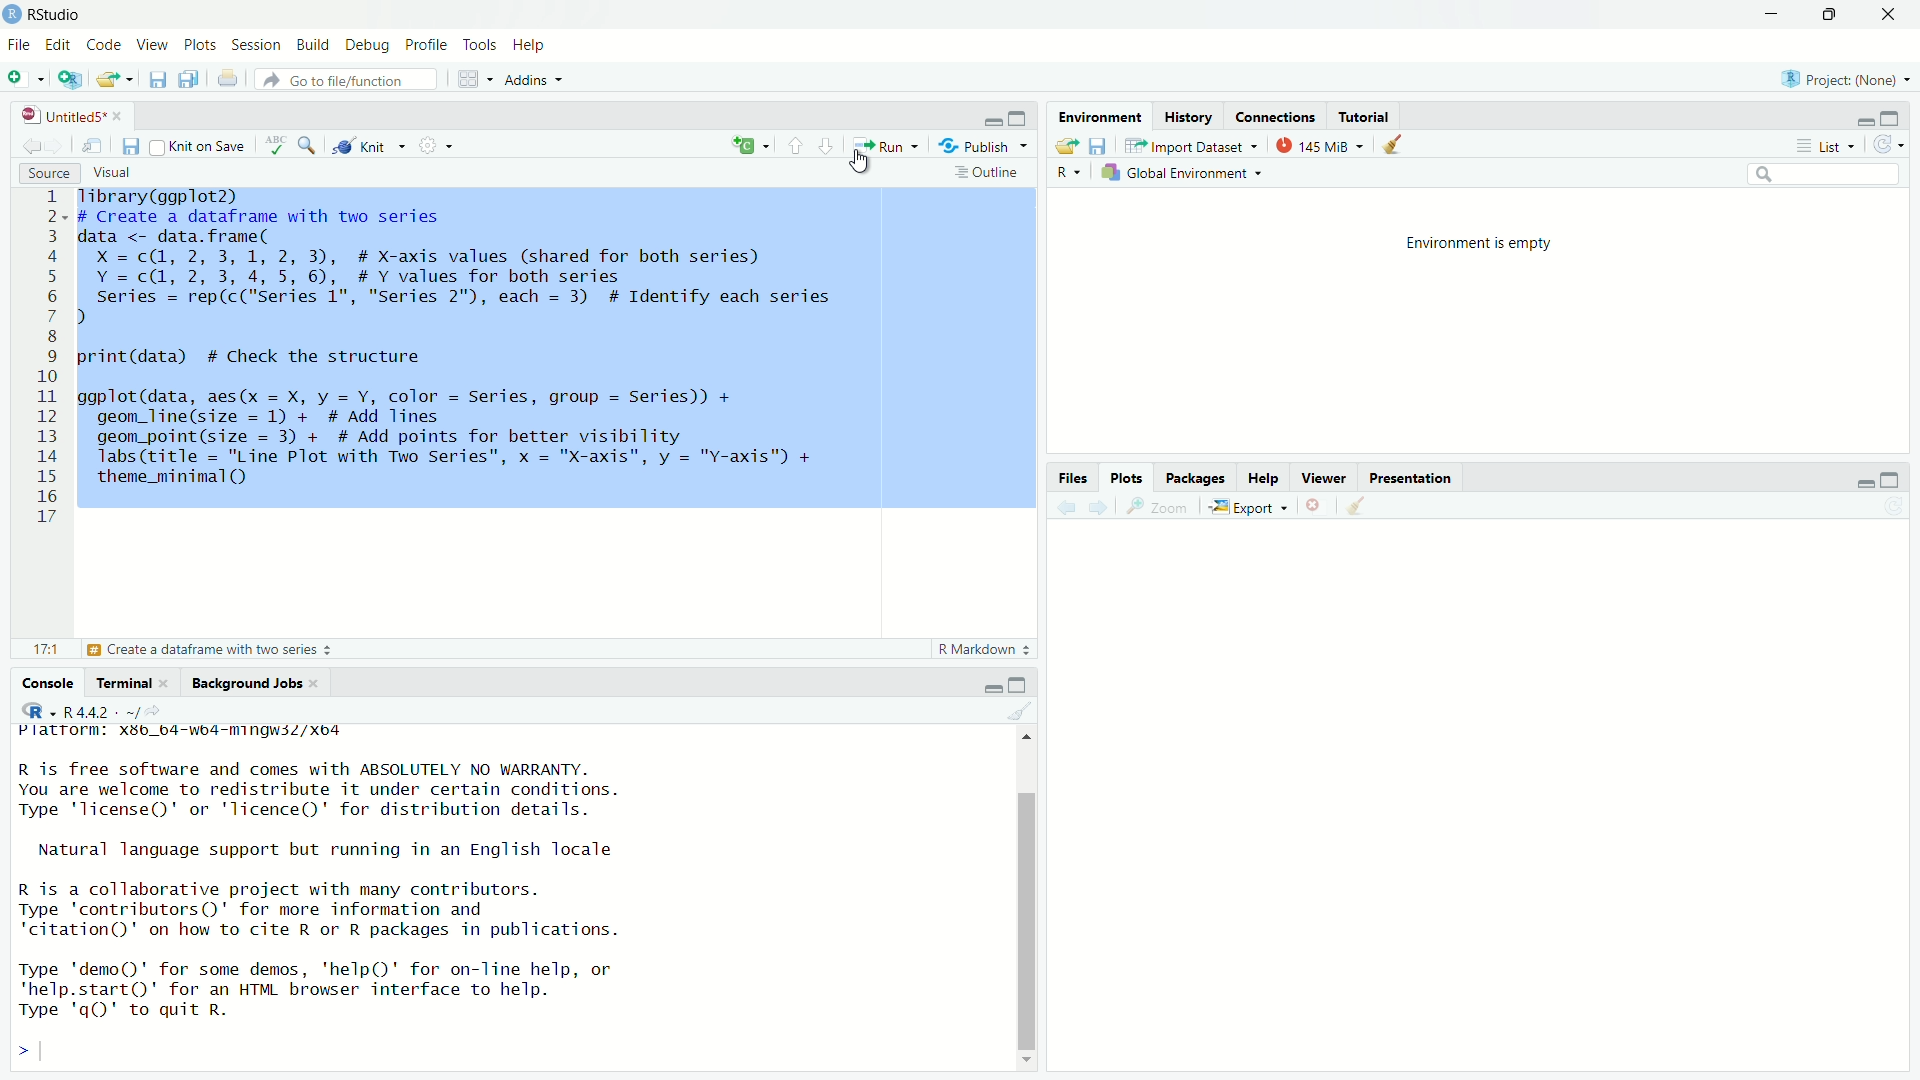 This screenshot has height=1080, width=1920. What do you see at coordinates (1823, 146) in the screenshot?
I see `List View` at bounding box center [1823, 146].